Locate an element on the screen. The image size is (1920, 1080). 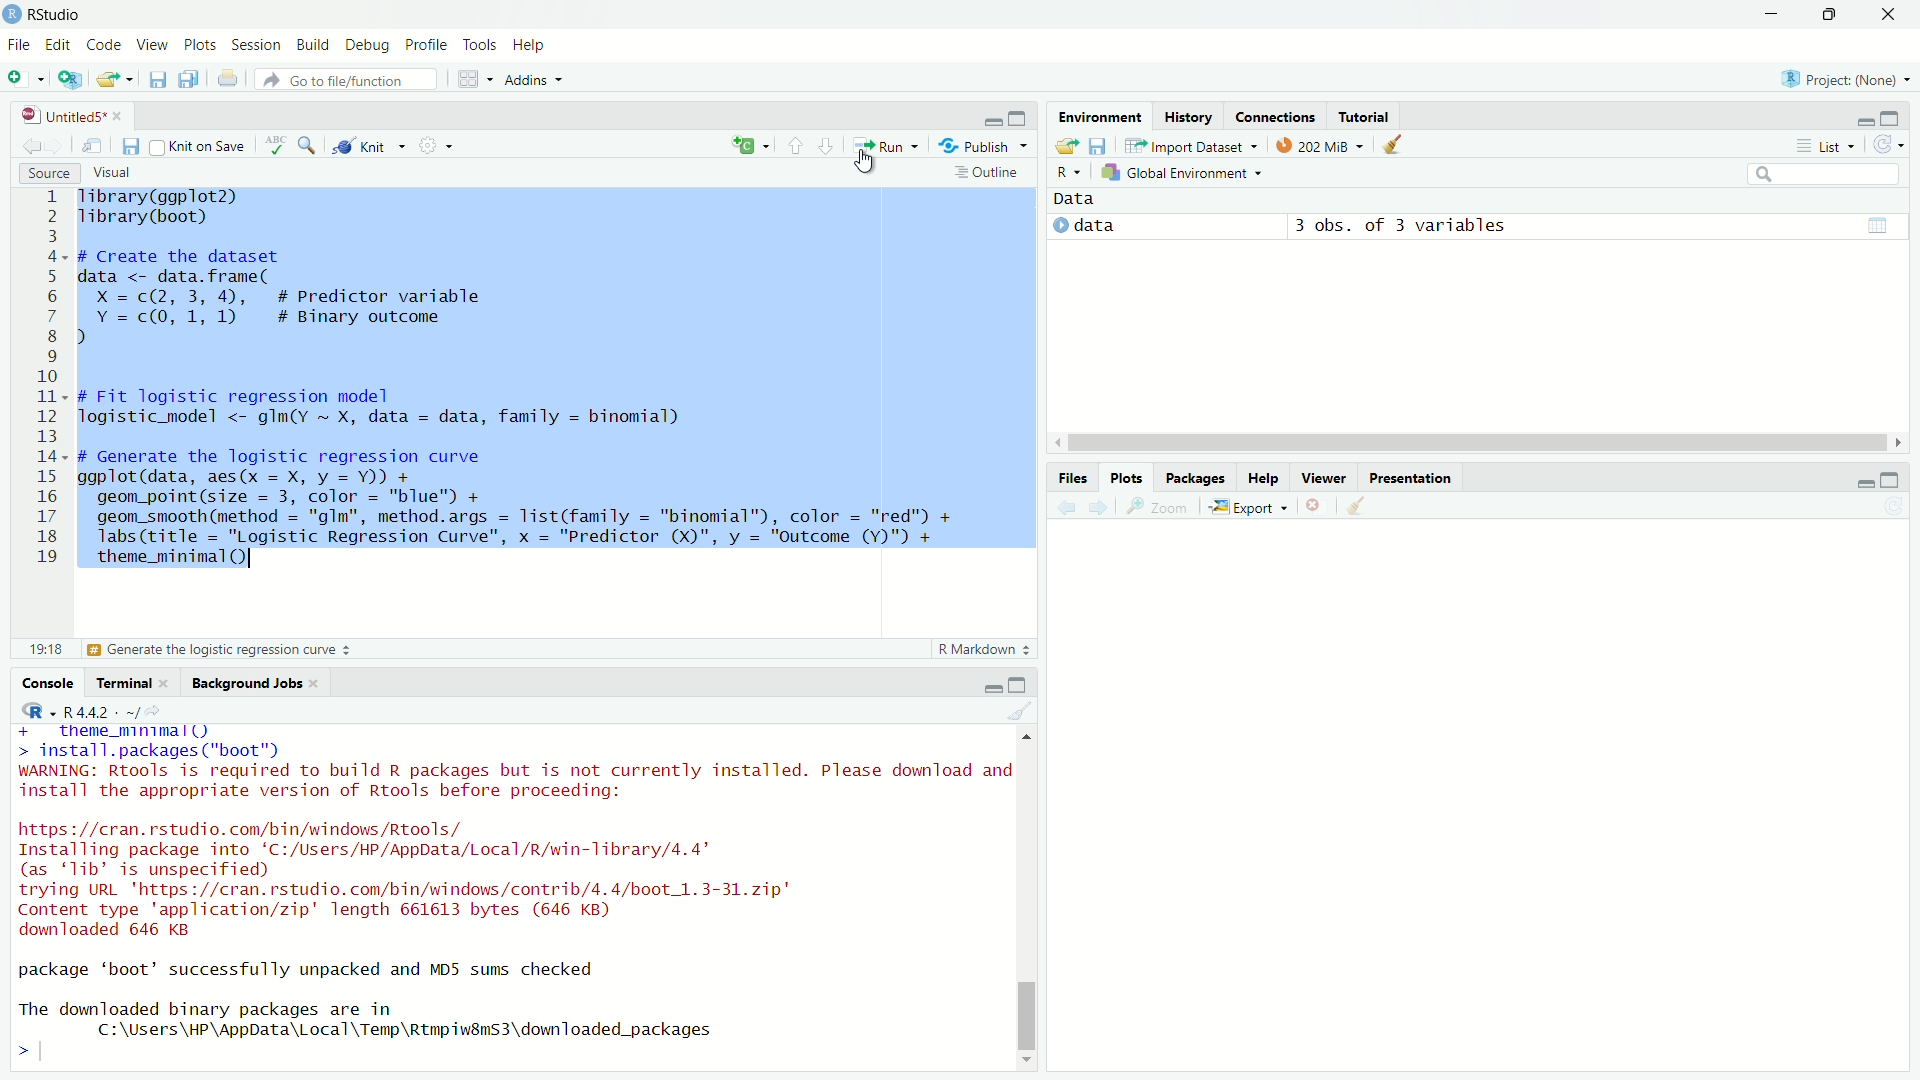
minimize is located at coordinates (1865, 122).